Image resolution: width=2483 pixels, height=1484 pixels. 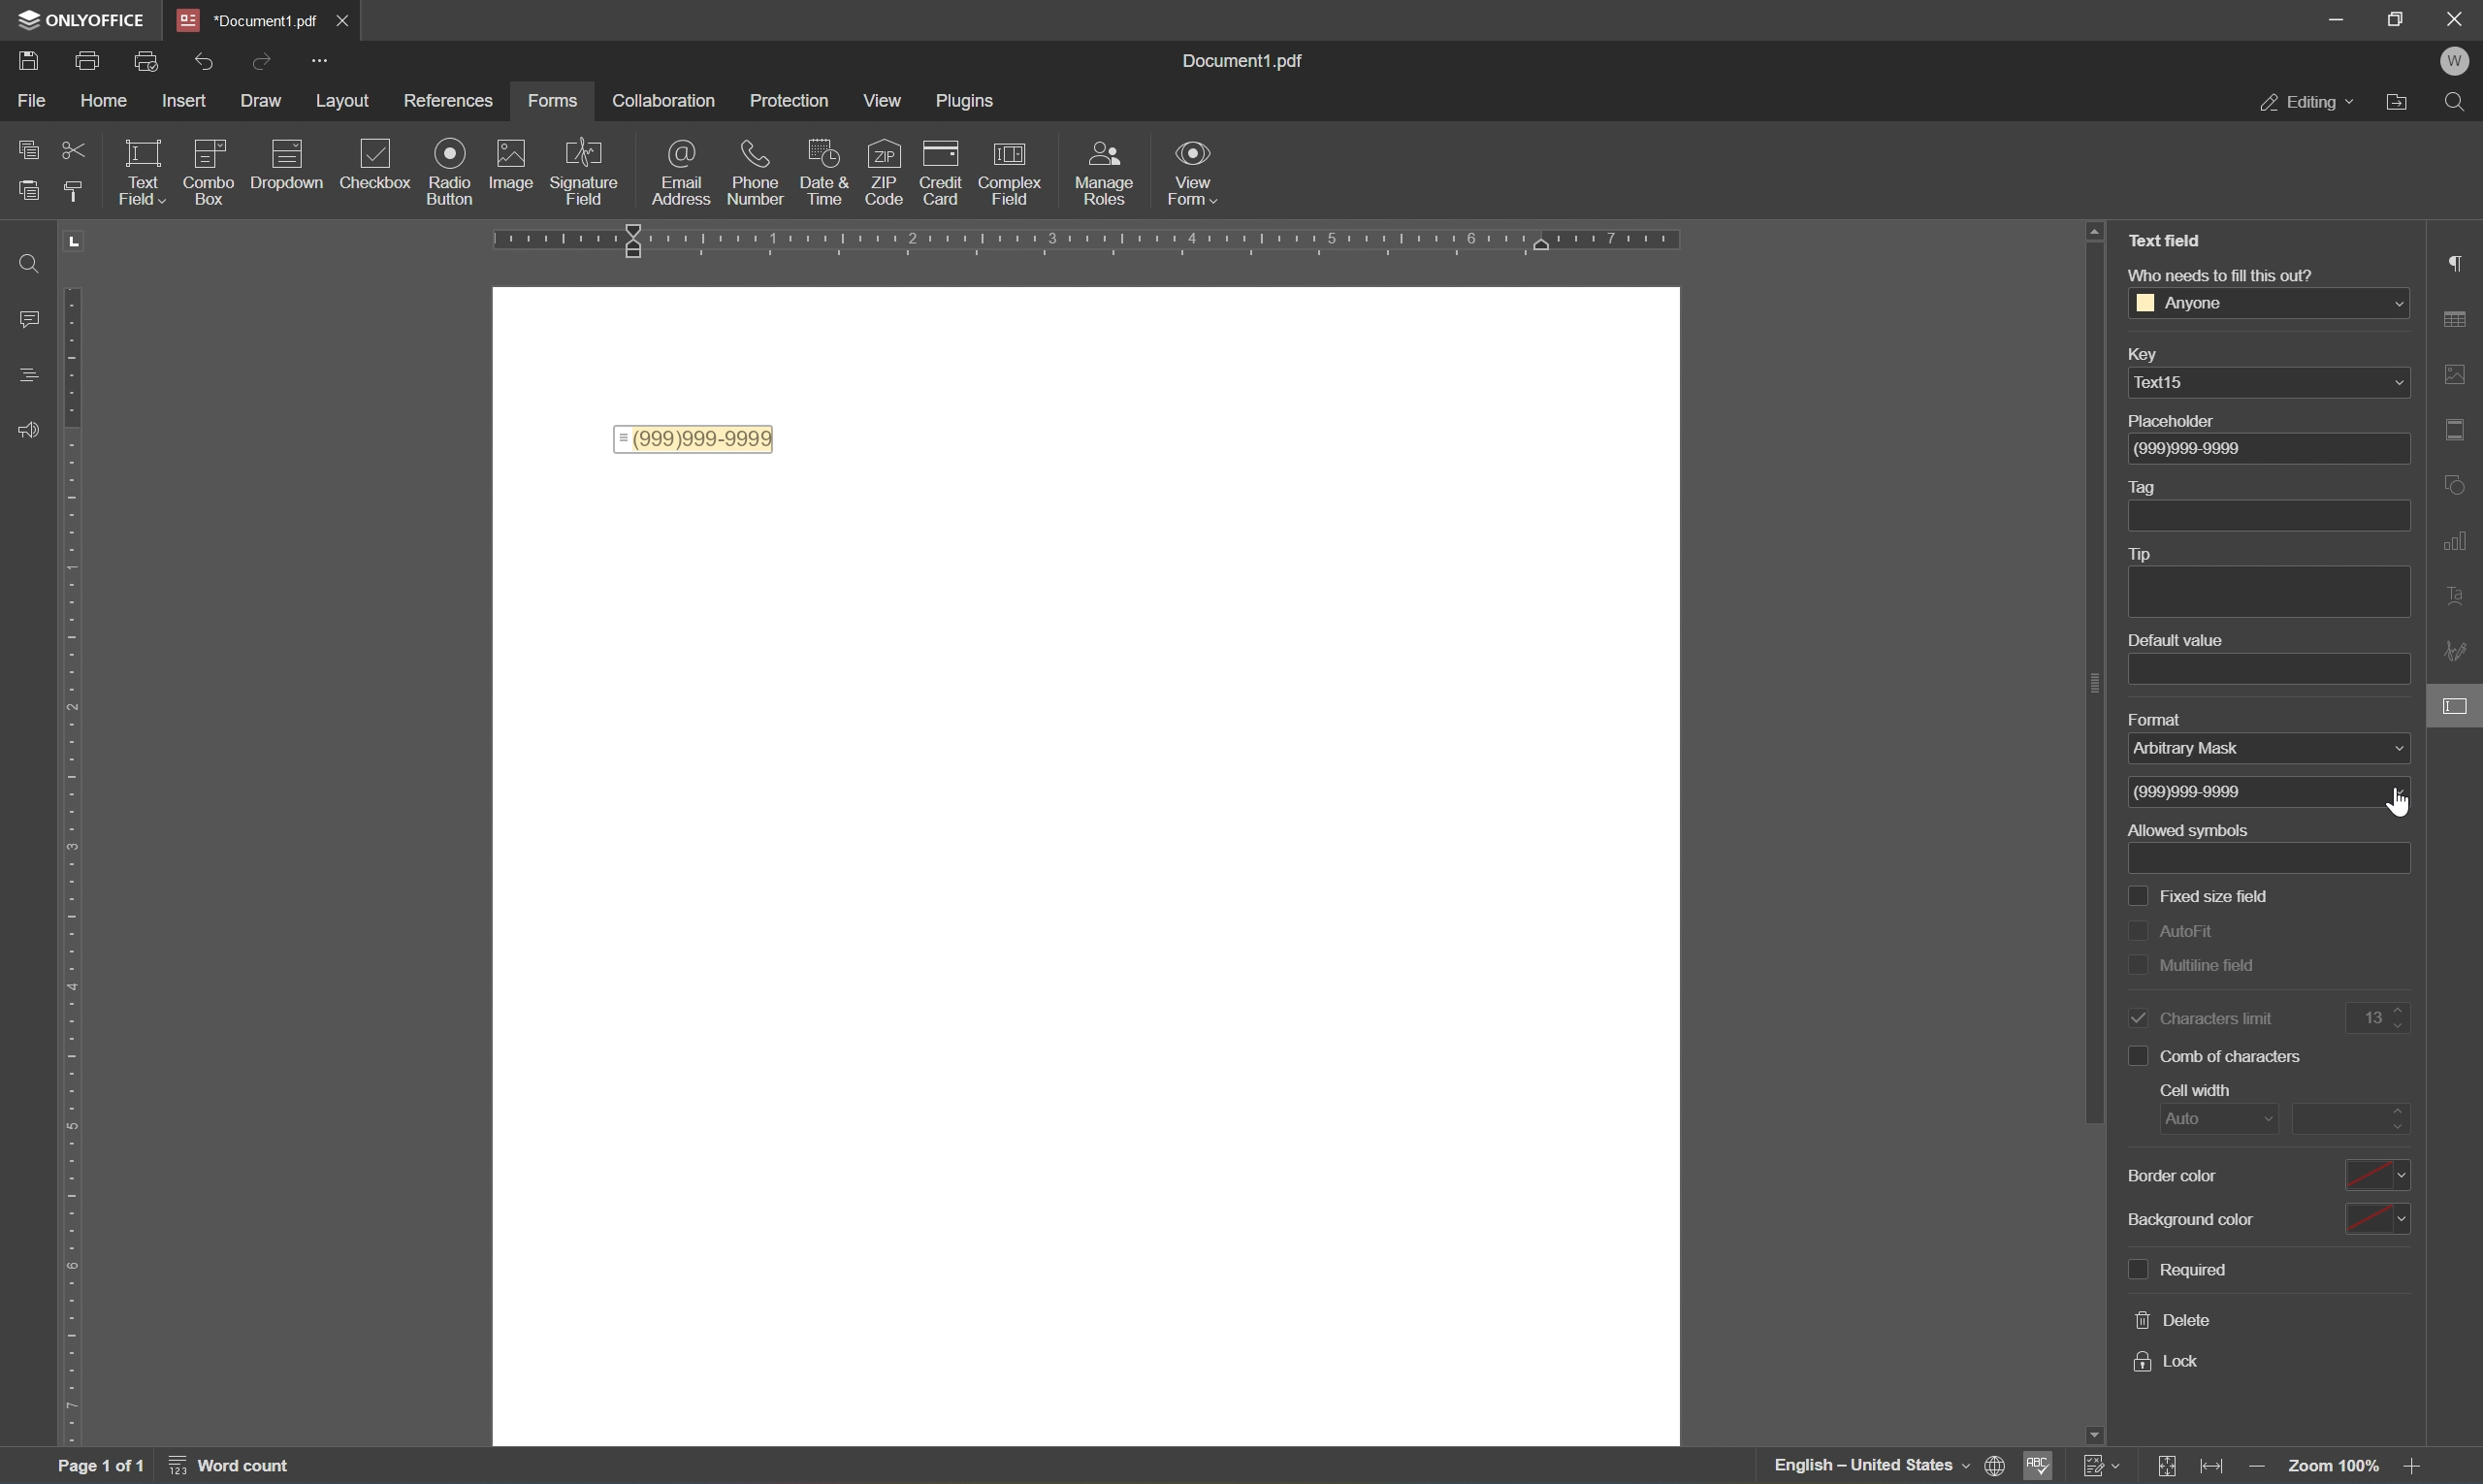 What do you see at coordinates (382, 162) in the screenshot?
I see `checkbox` at bounding box center [382, 162].